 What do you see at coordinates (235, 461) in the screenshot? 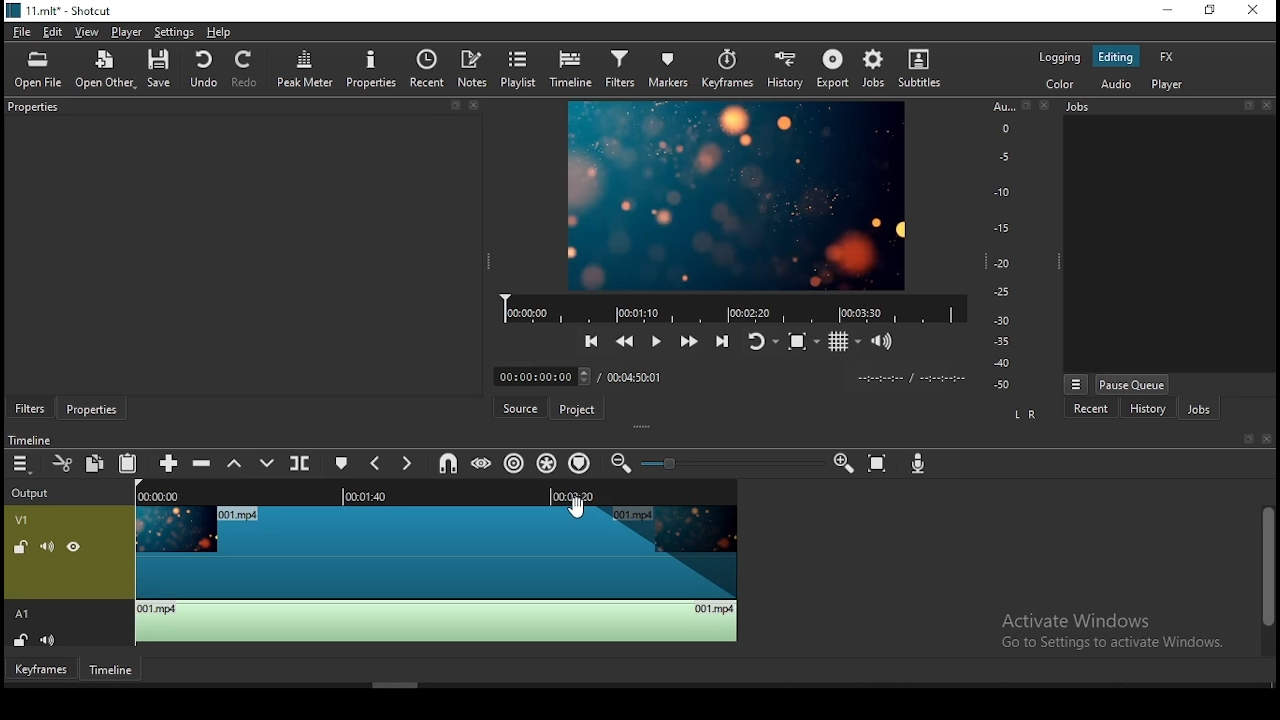
I see `lift` at bounding box center [235, 461].